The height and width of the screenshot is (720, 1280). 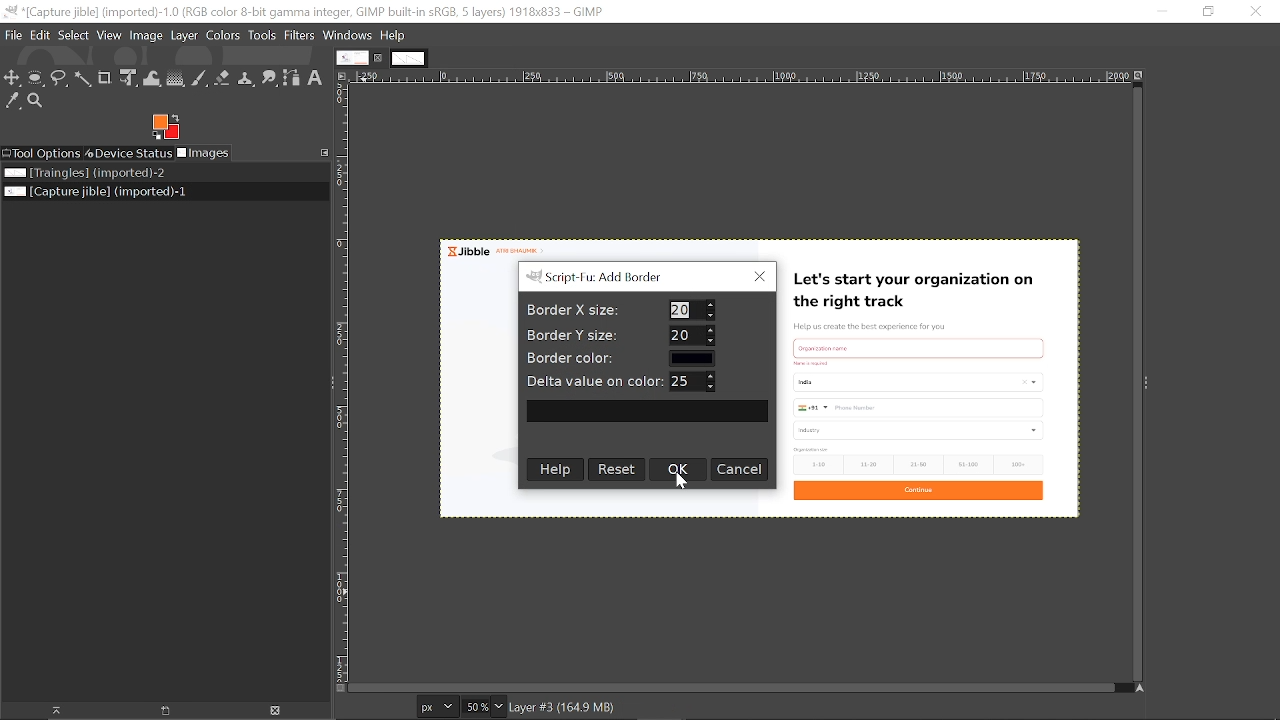 What do you see at coordinates (74, 36) in the screenshot?
I see `Select` at bounding box center [74, 36].